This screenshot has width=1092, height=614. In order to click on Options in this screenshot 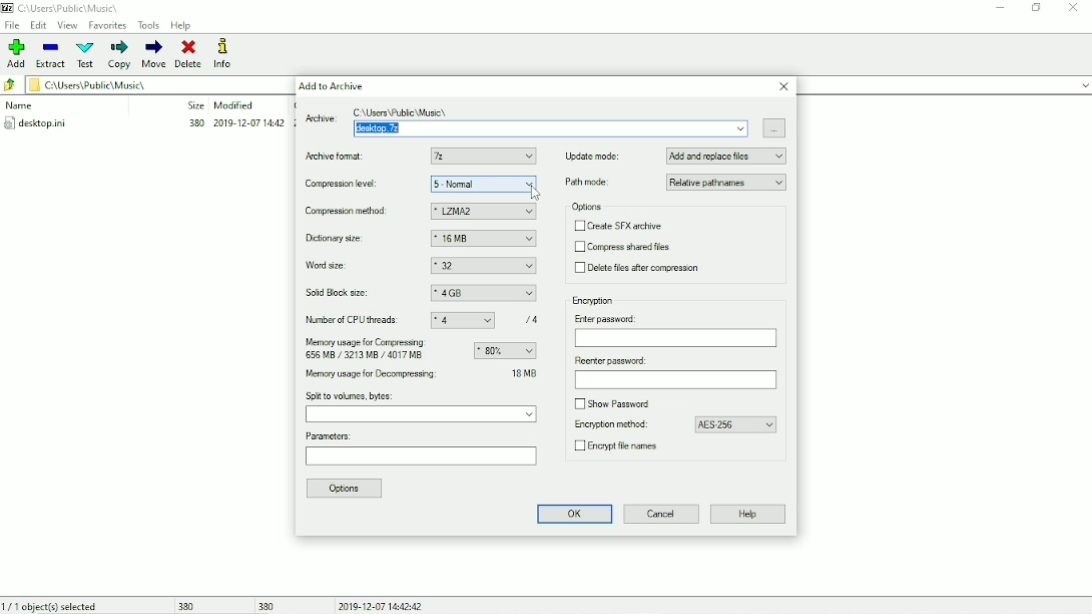, I will do `click(347, 489)`.